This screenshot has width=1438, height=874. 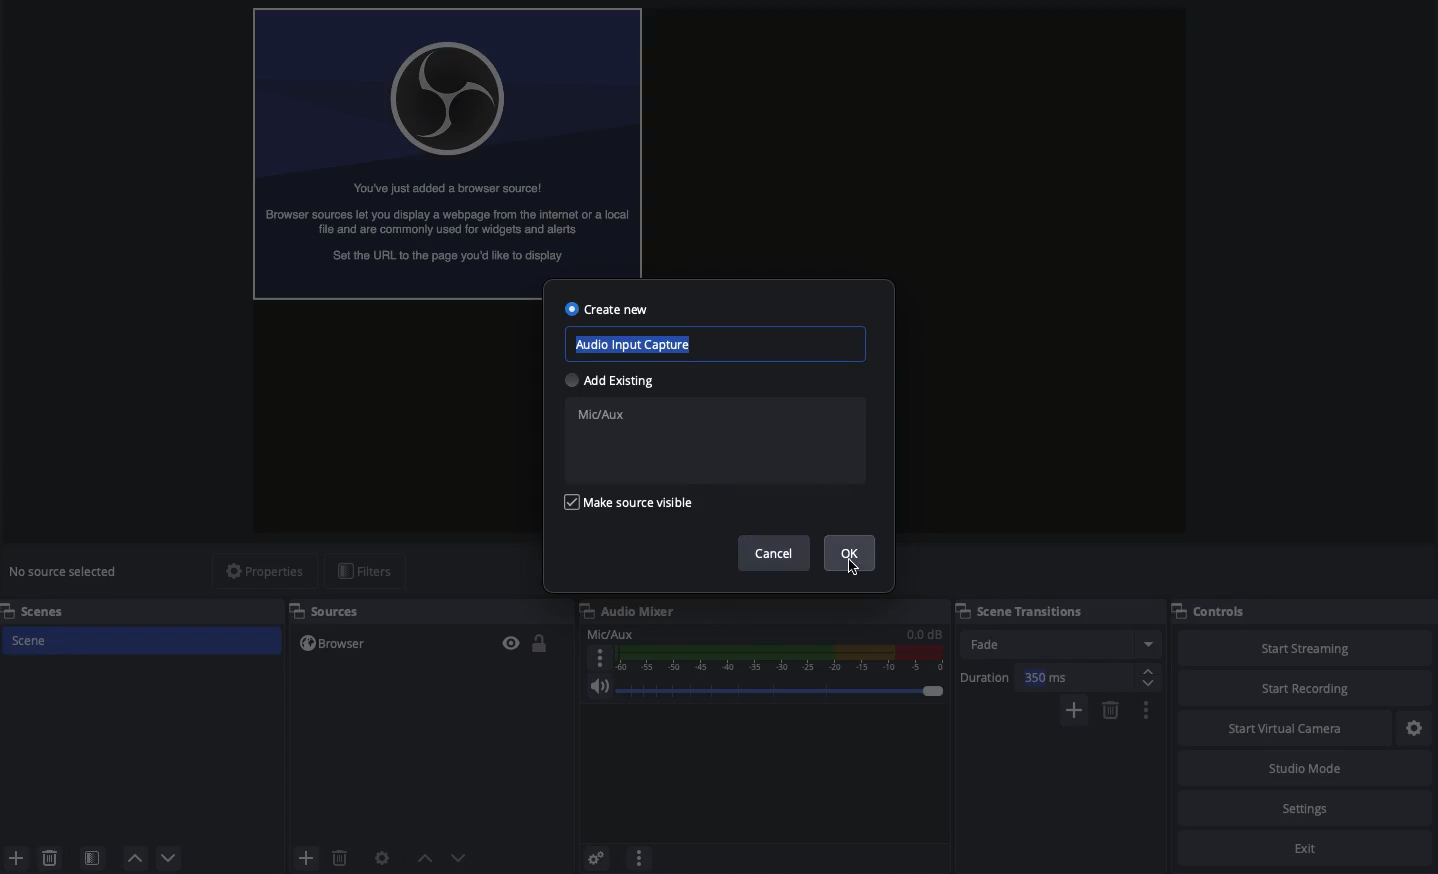 What do you see at coordinates (593, 857) in the screenshot?
I see `Settings` at bounding box center [593, 857].